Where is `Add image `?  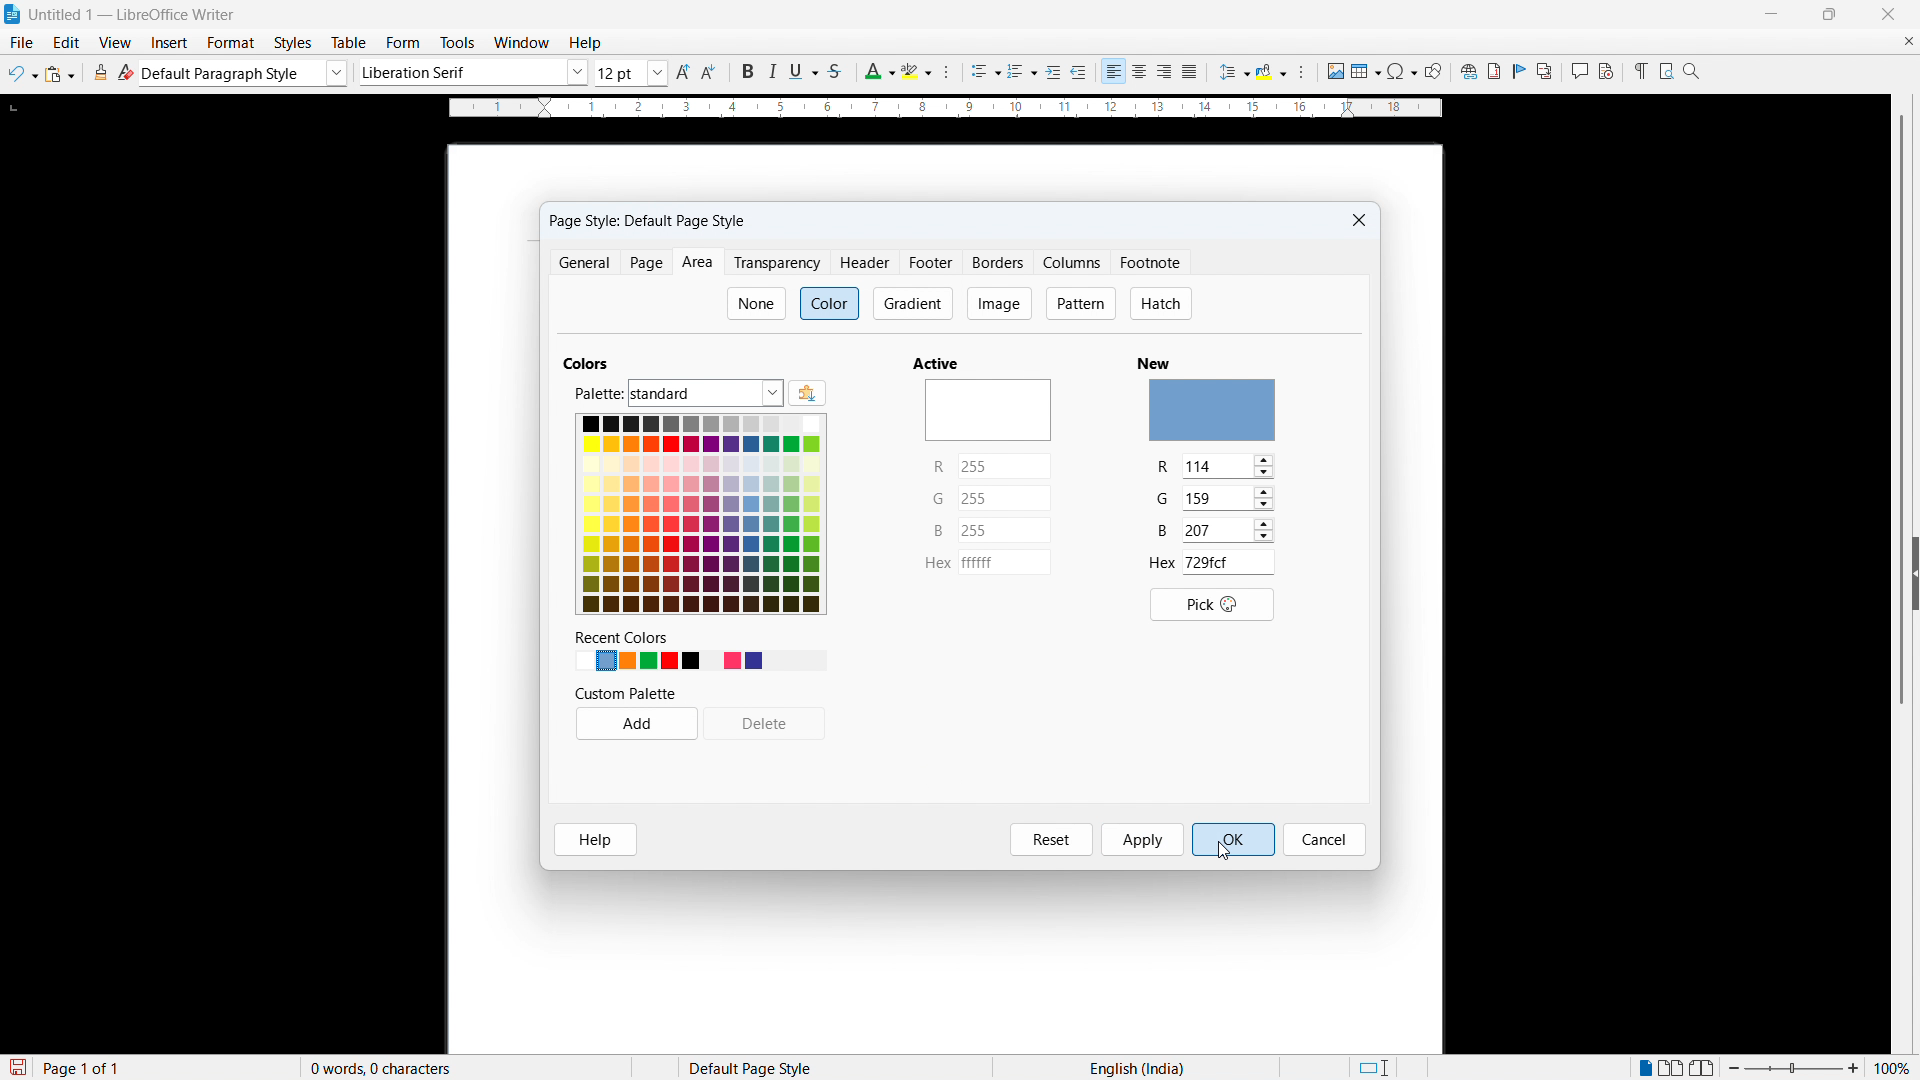 Add image  is located at coordinates (1335, 70).